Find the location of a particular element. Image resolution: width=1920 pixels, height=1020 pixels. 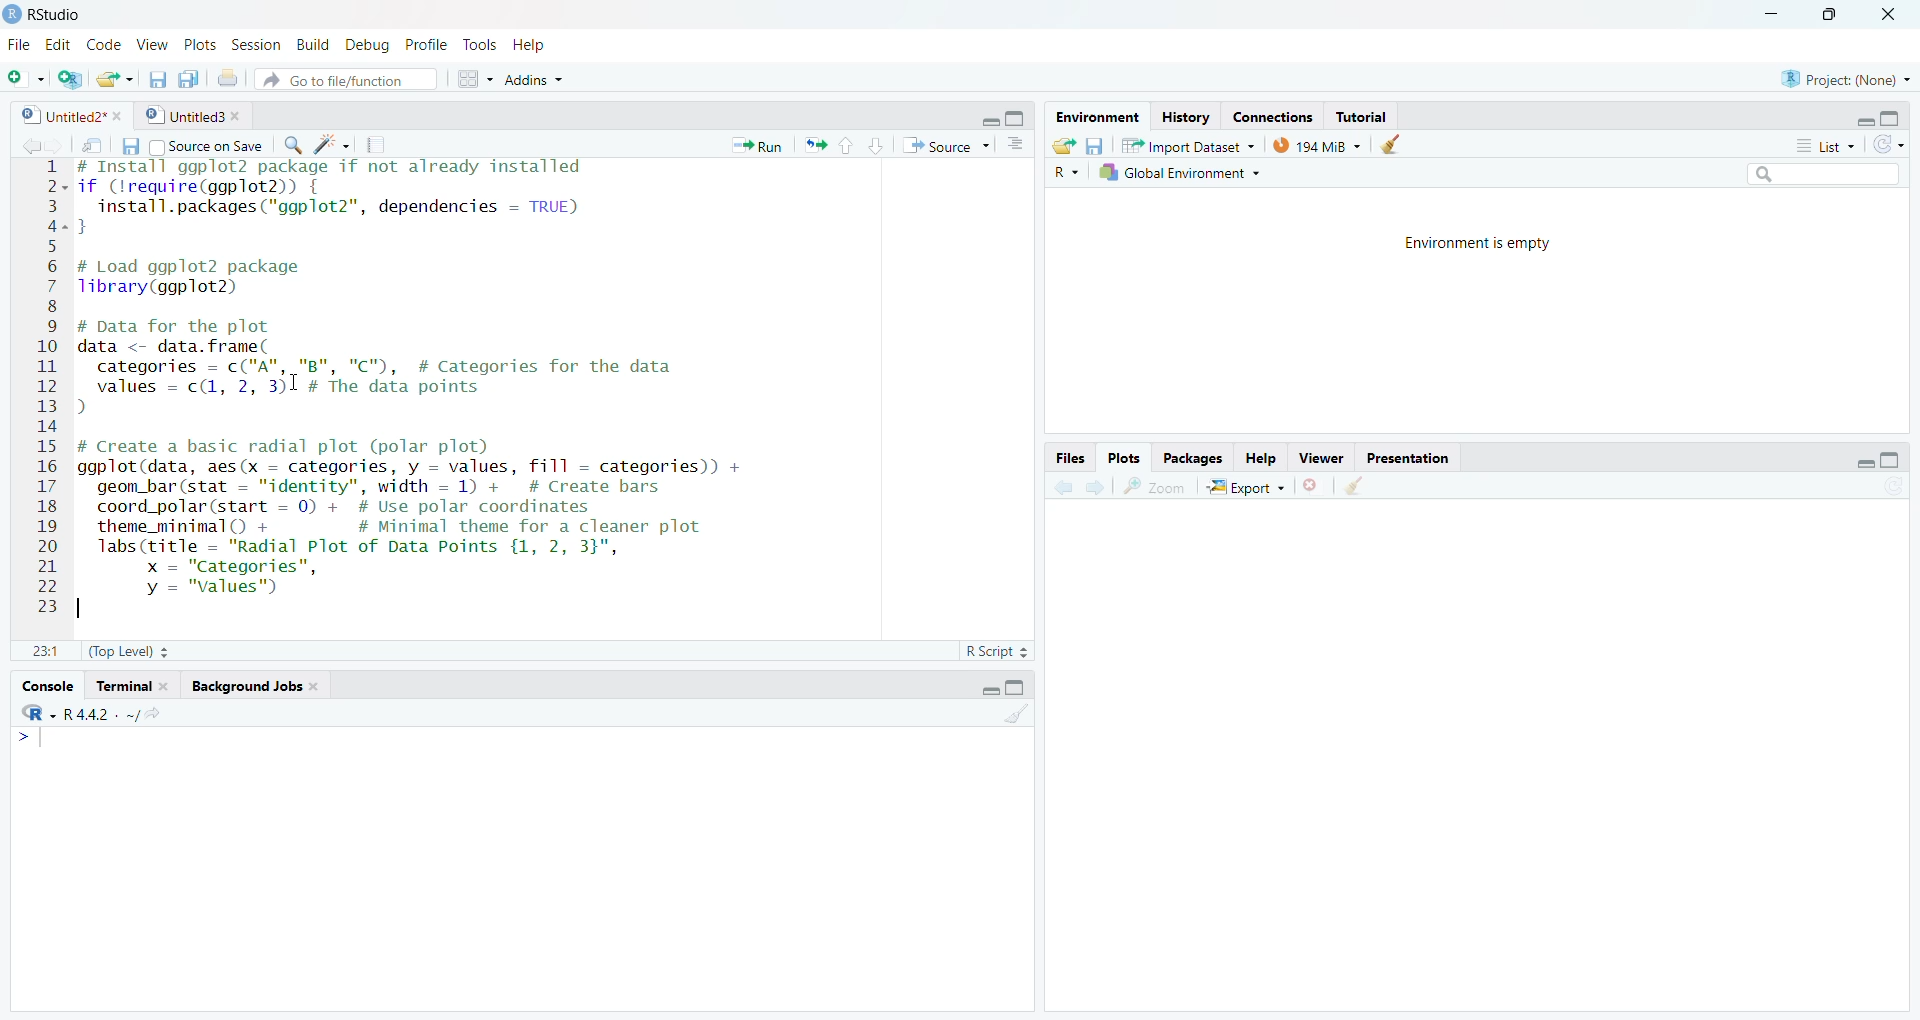

Code is located at coordinates (100, 46).